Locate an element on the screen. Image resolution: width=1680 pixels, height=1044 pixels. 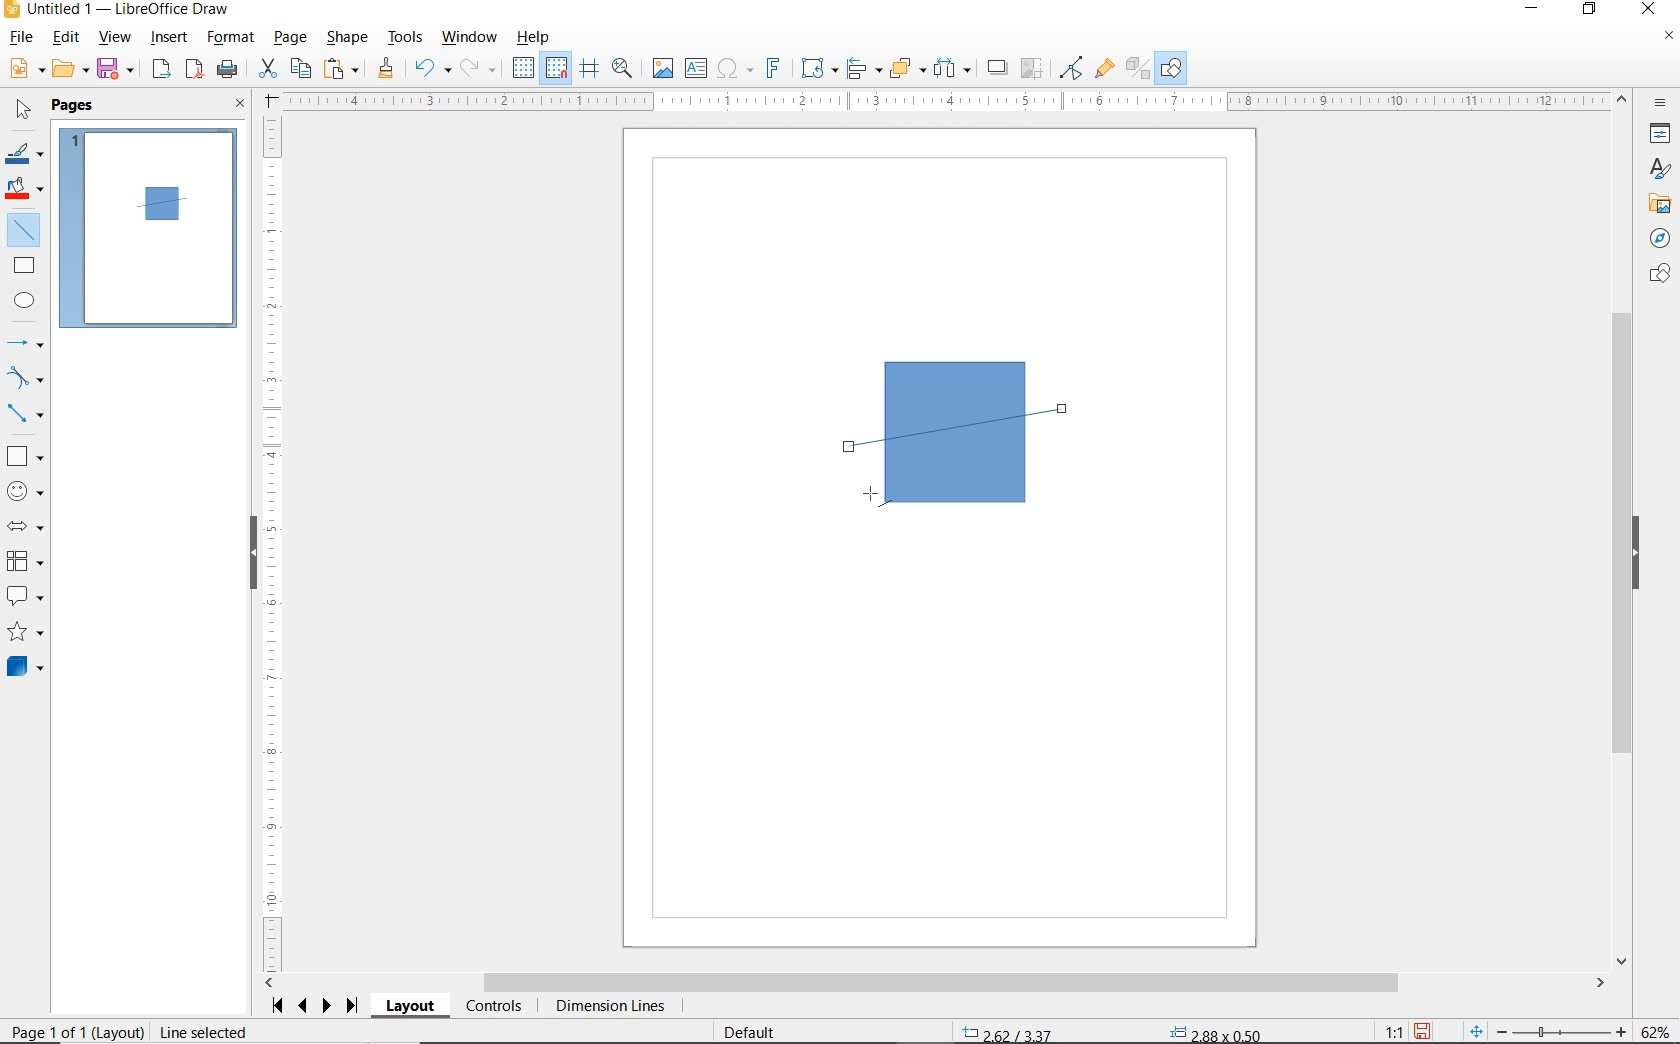
VIEW is located at coordinates (114, 37).